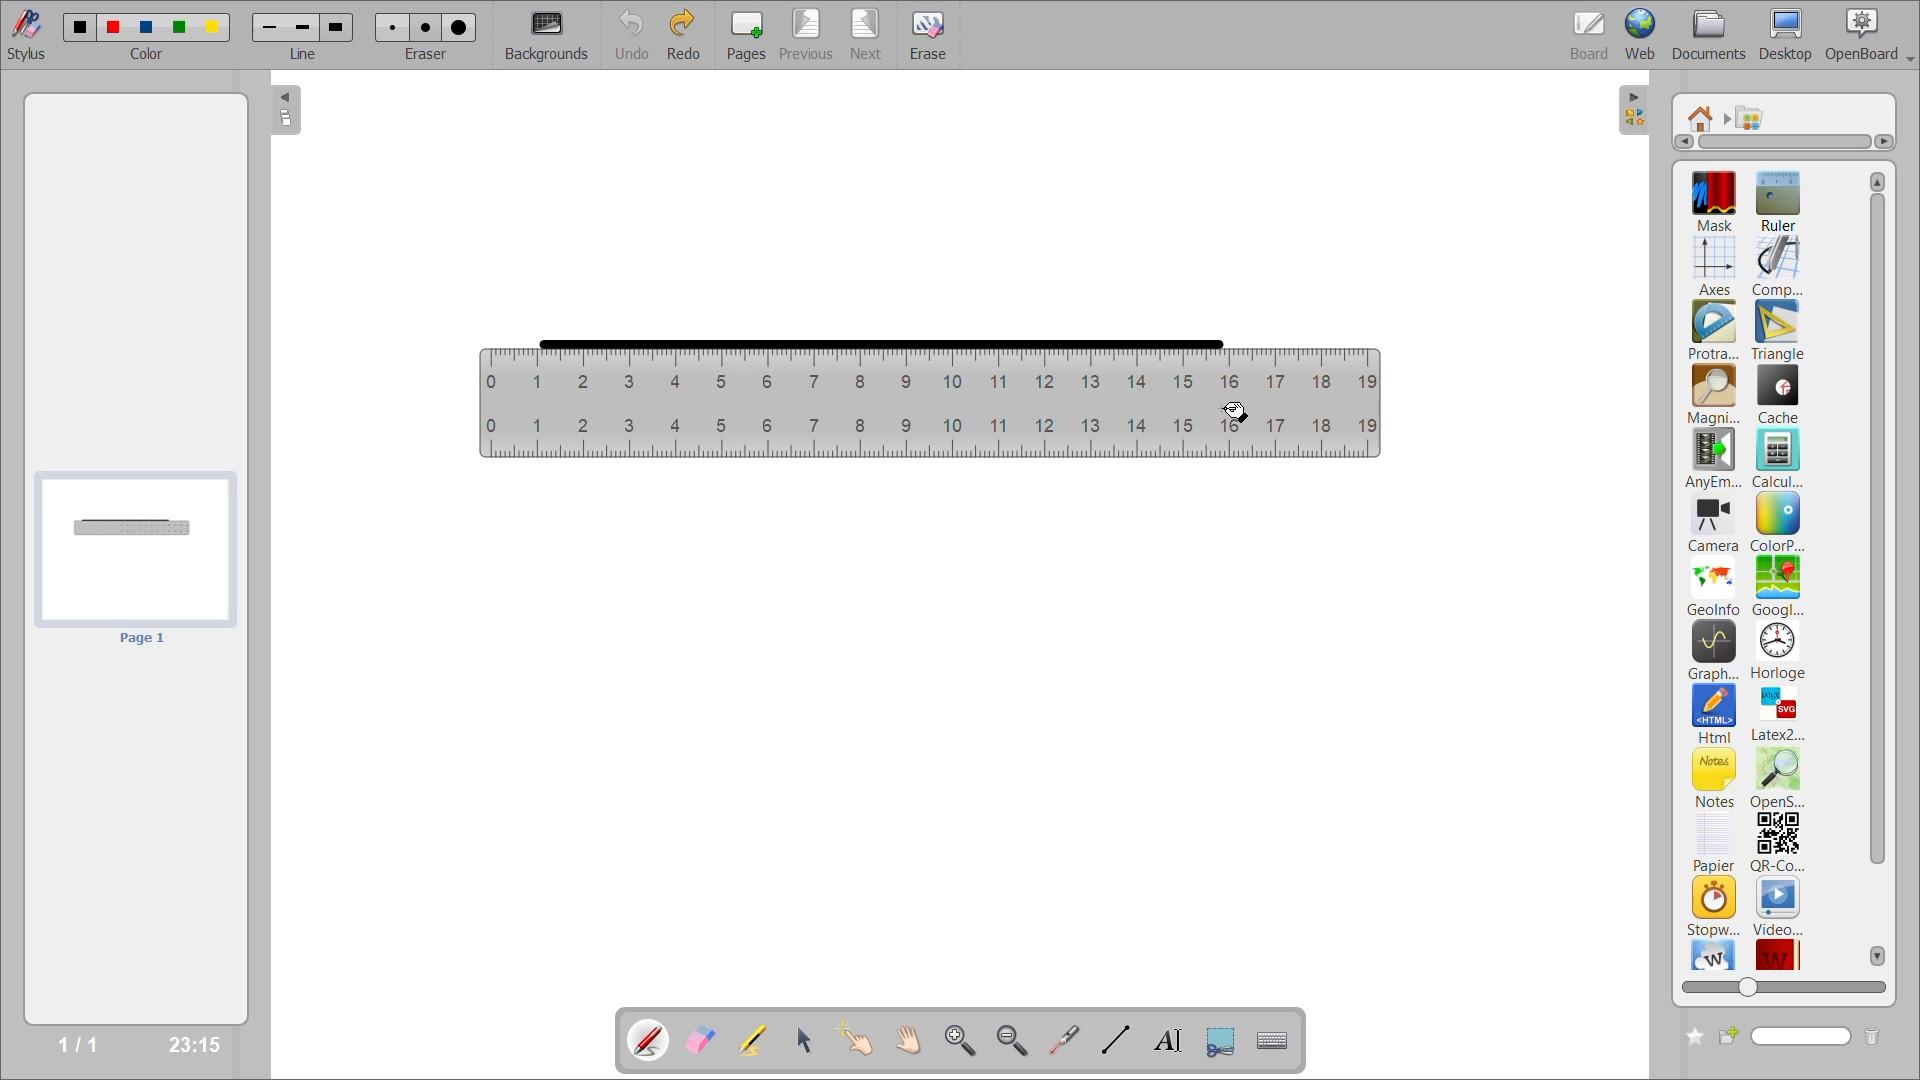  What do you see at coordinates (1779, 905) in the screenshot?
I see `video` at bounding box center [1779, 905].